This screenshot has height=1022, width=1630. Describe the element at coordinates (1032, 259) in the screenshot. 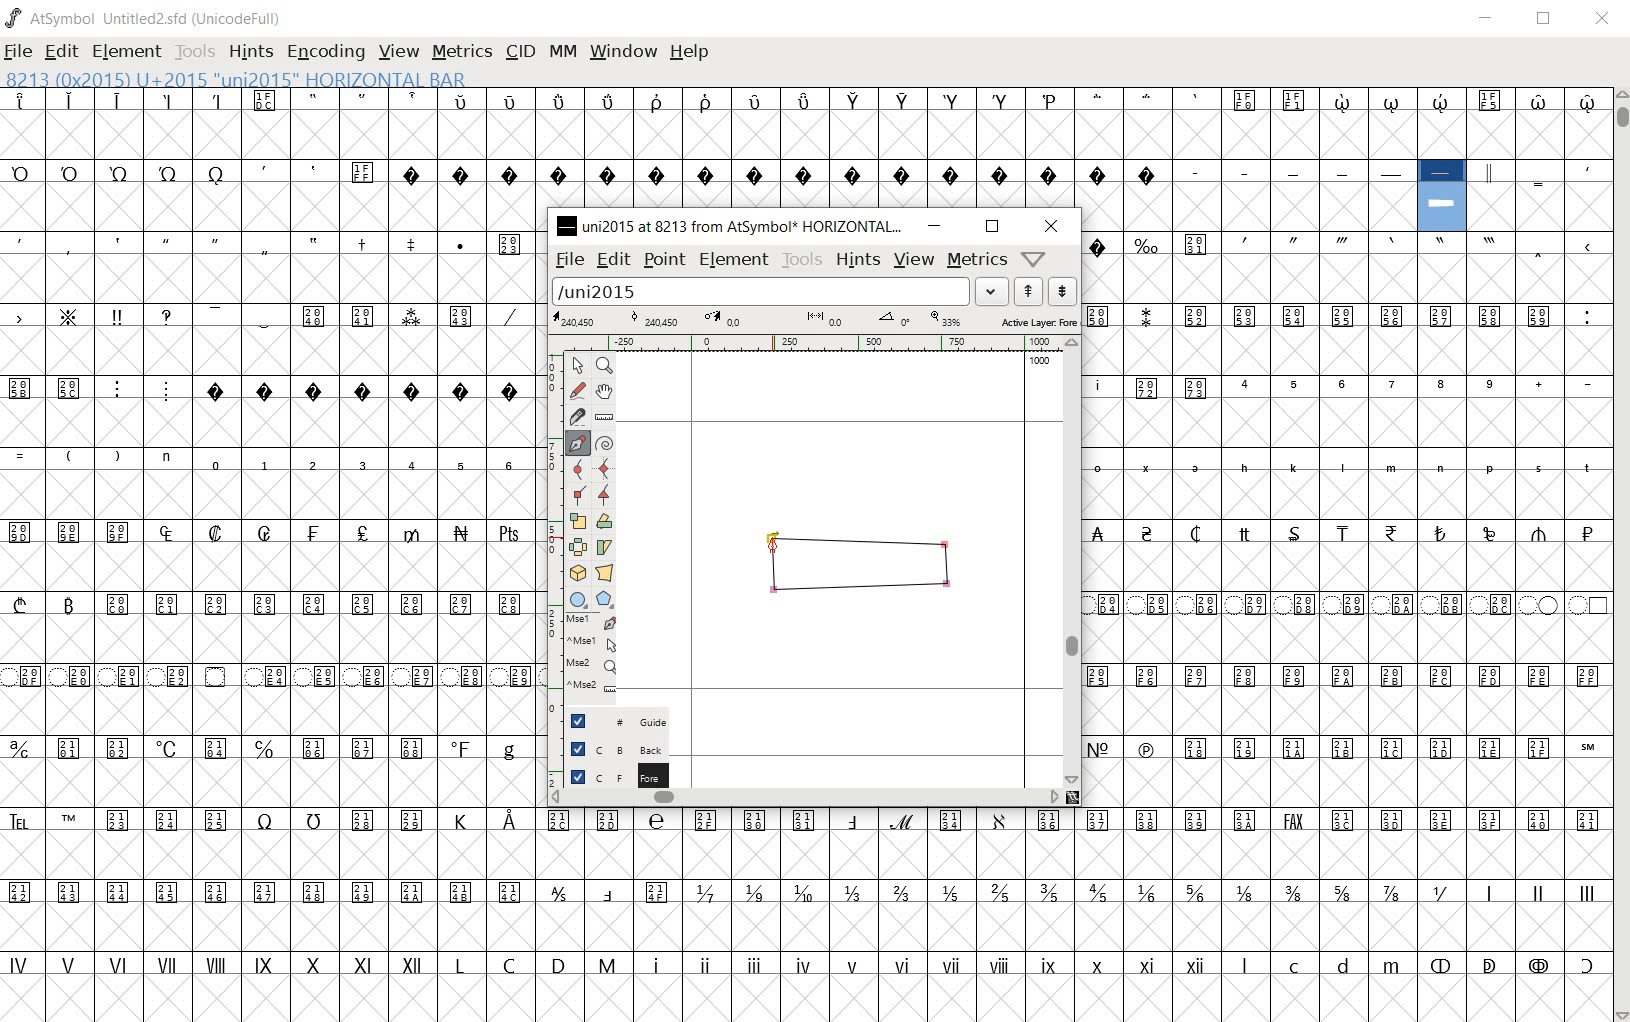

I see `help/window` at that location.